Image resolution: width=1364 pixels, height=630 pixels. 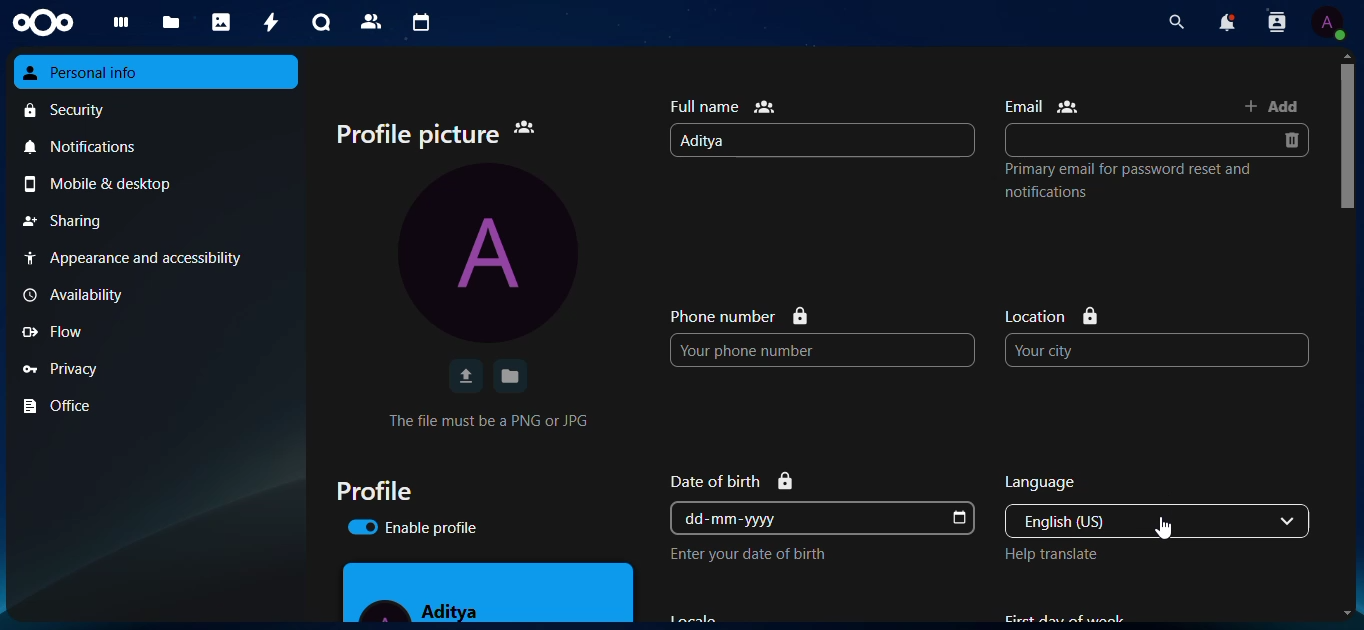 I want to click on sharing, so click(x=67, y=221).